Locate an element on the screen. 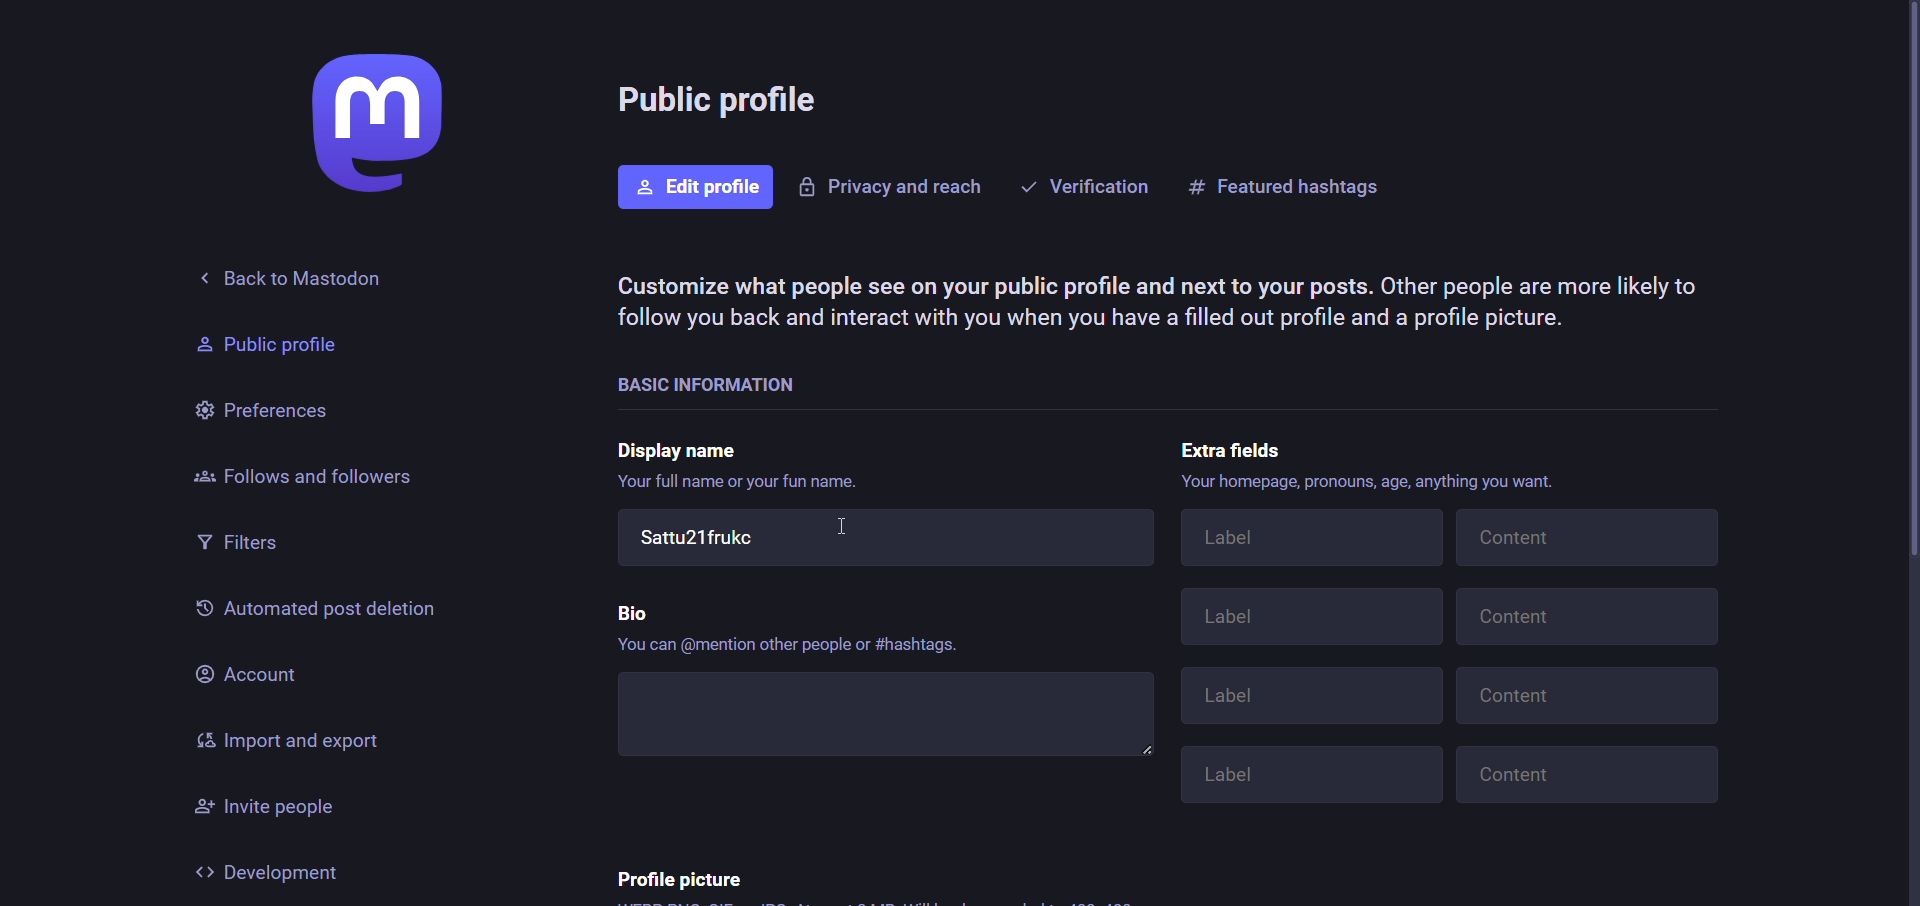  privacy and reacts is located at coordinates (890, 188).